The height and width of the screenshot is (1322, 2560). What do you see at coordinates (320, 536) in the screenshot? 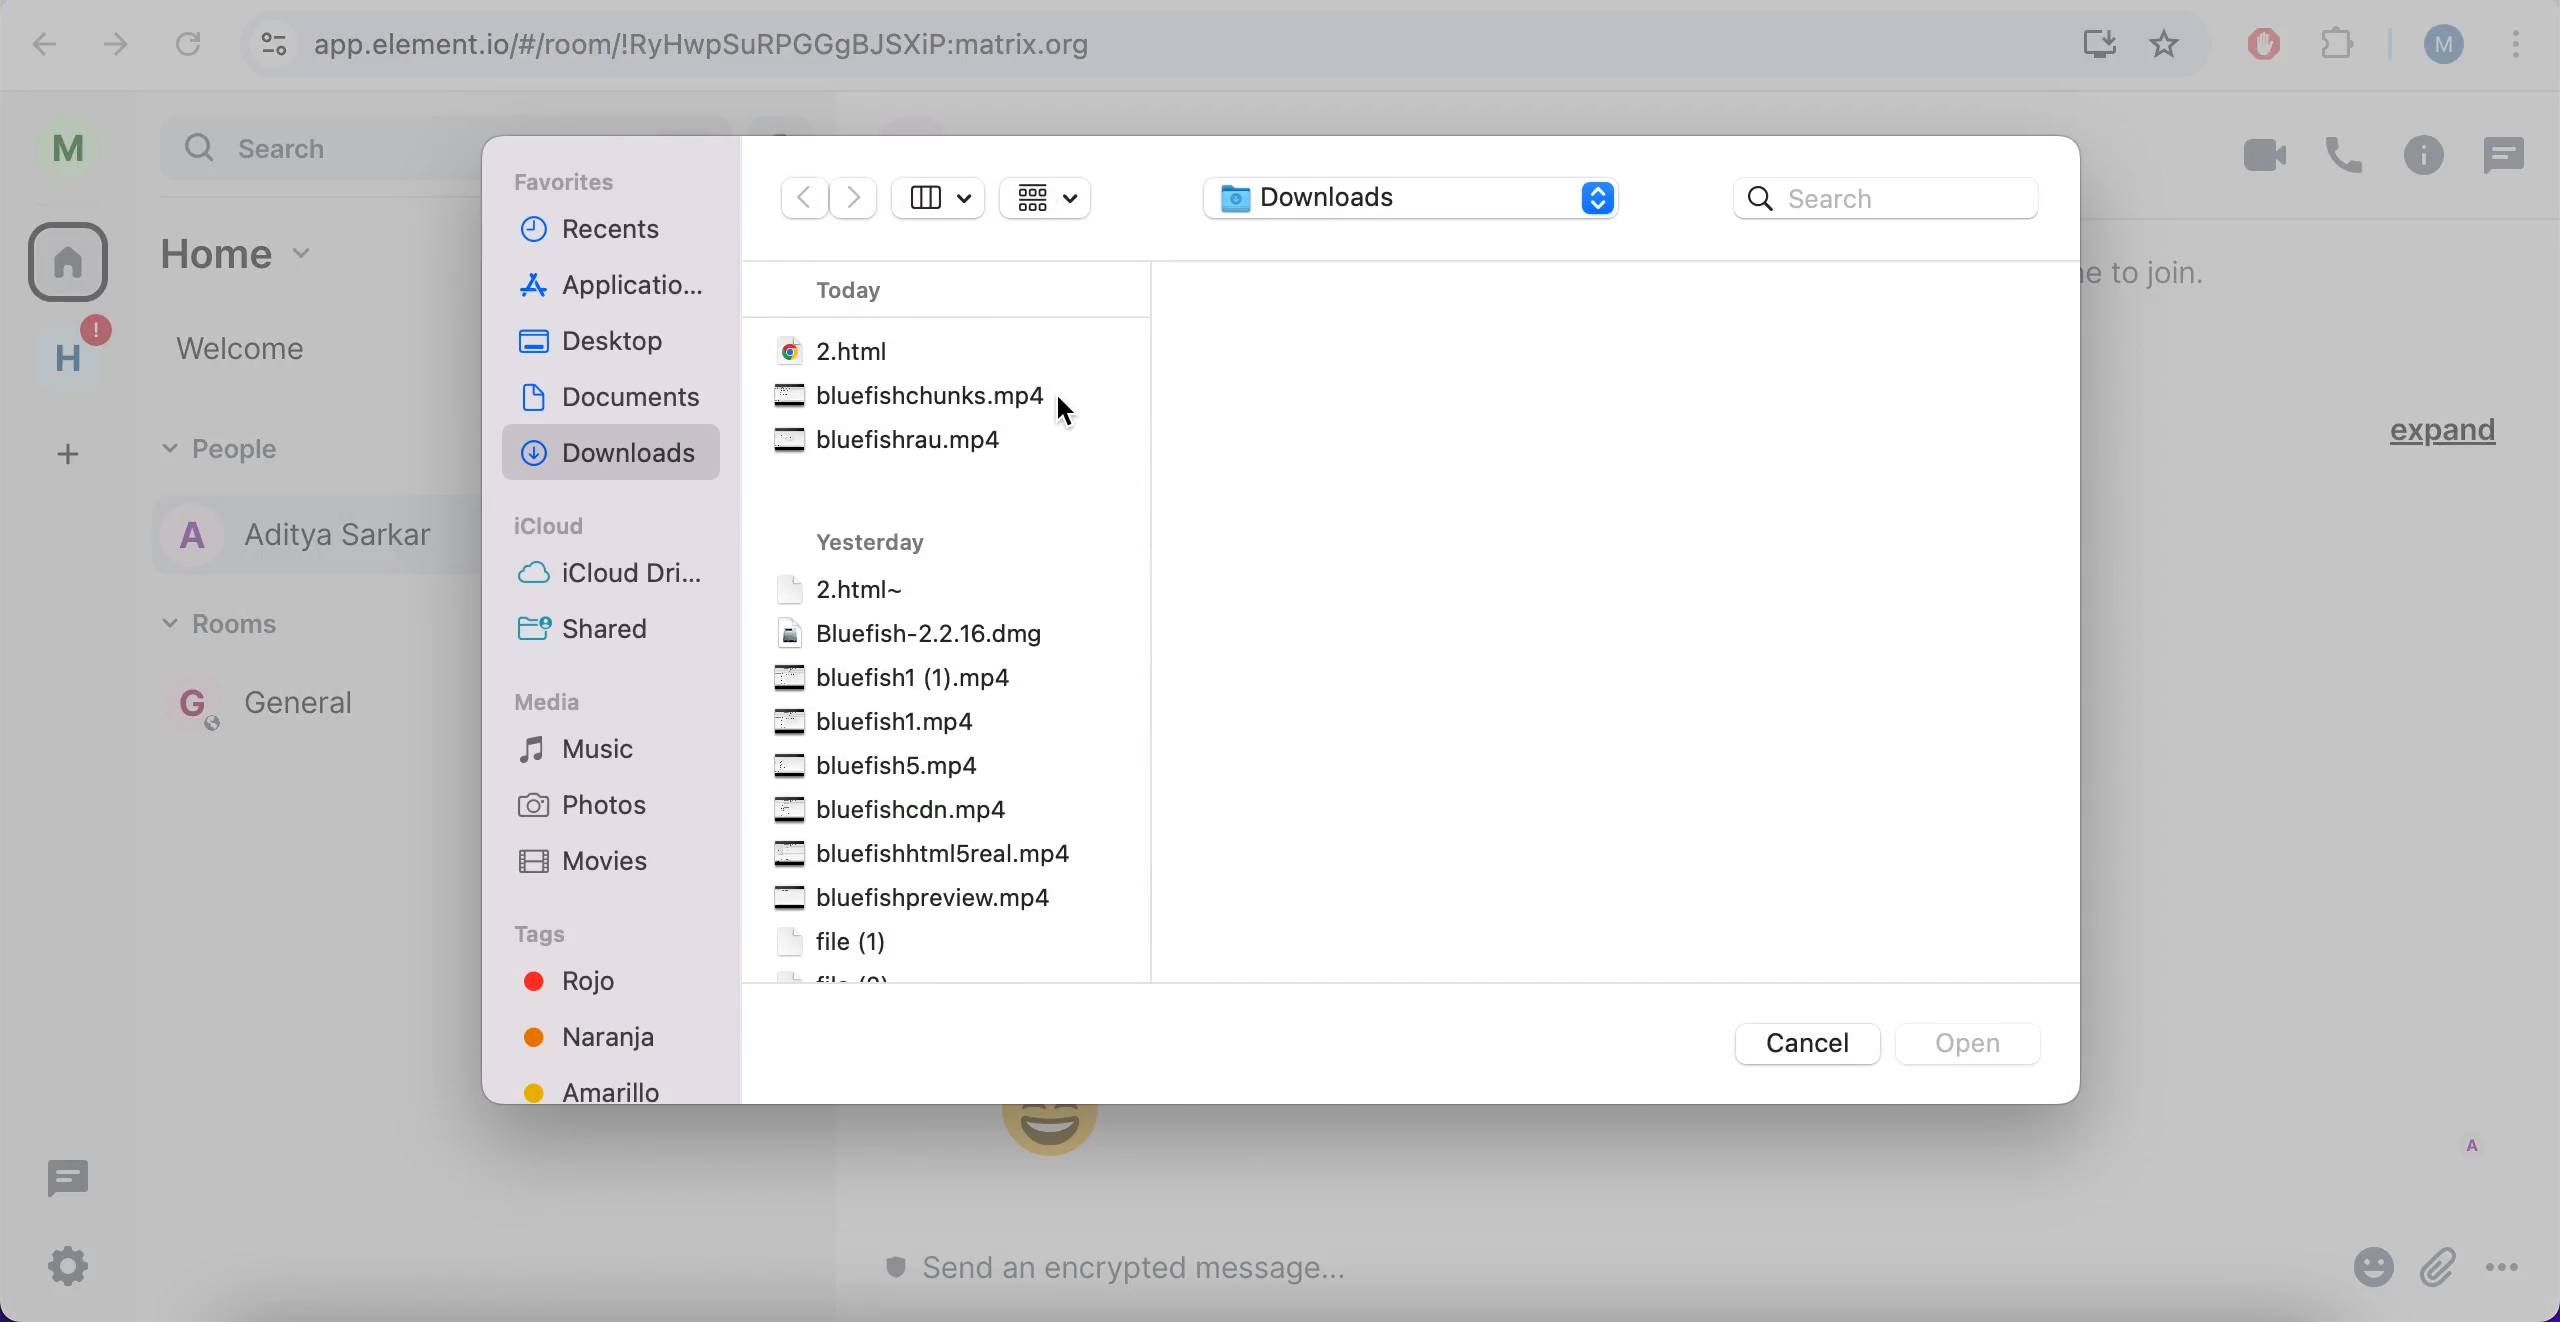
I see `people` at bounding box center [320, 536].